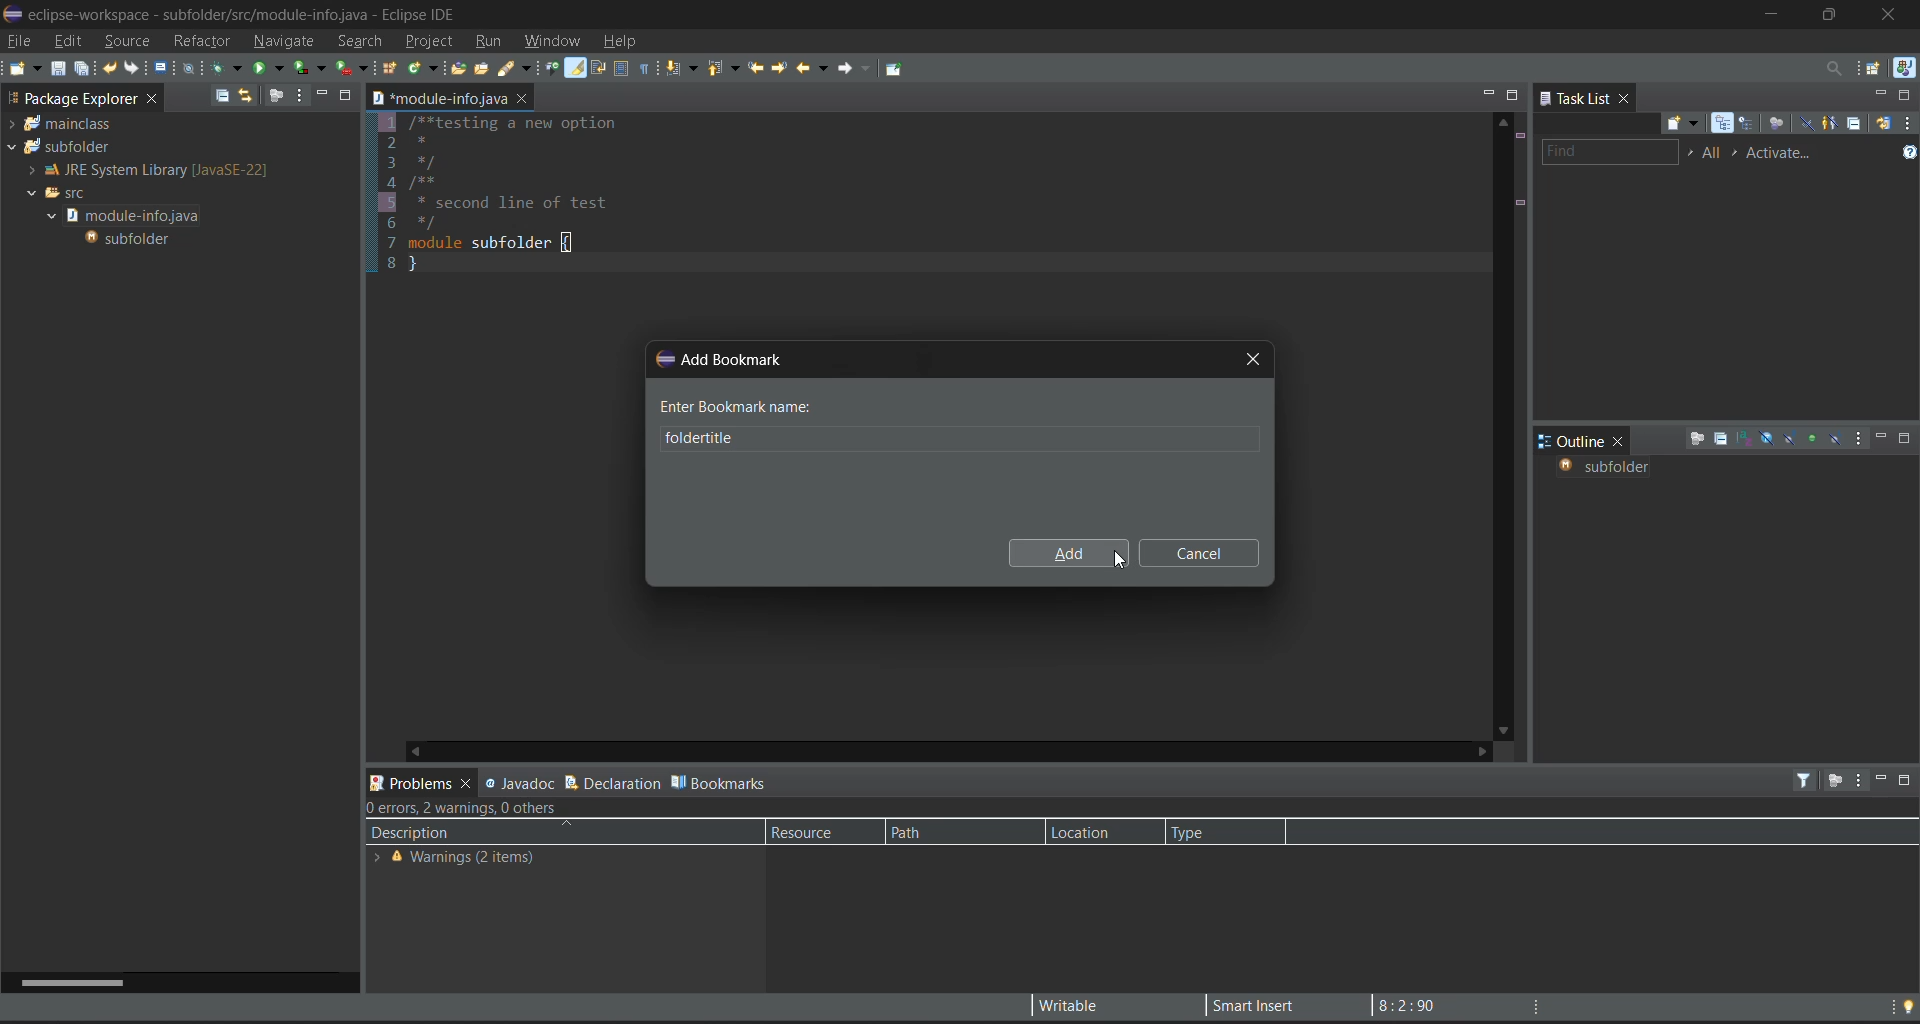  What do you see at coordinates (319, 94) in the screenshot?
I see `minimize` at bounding box center [319, 94].